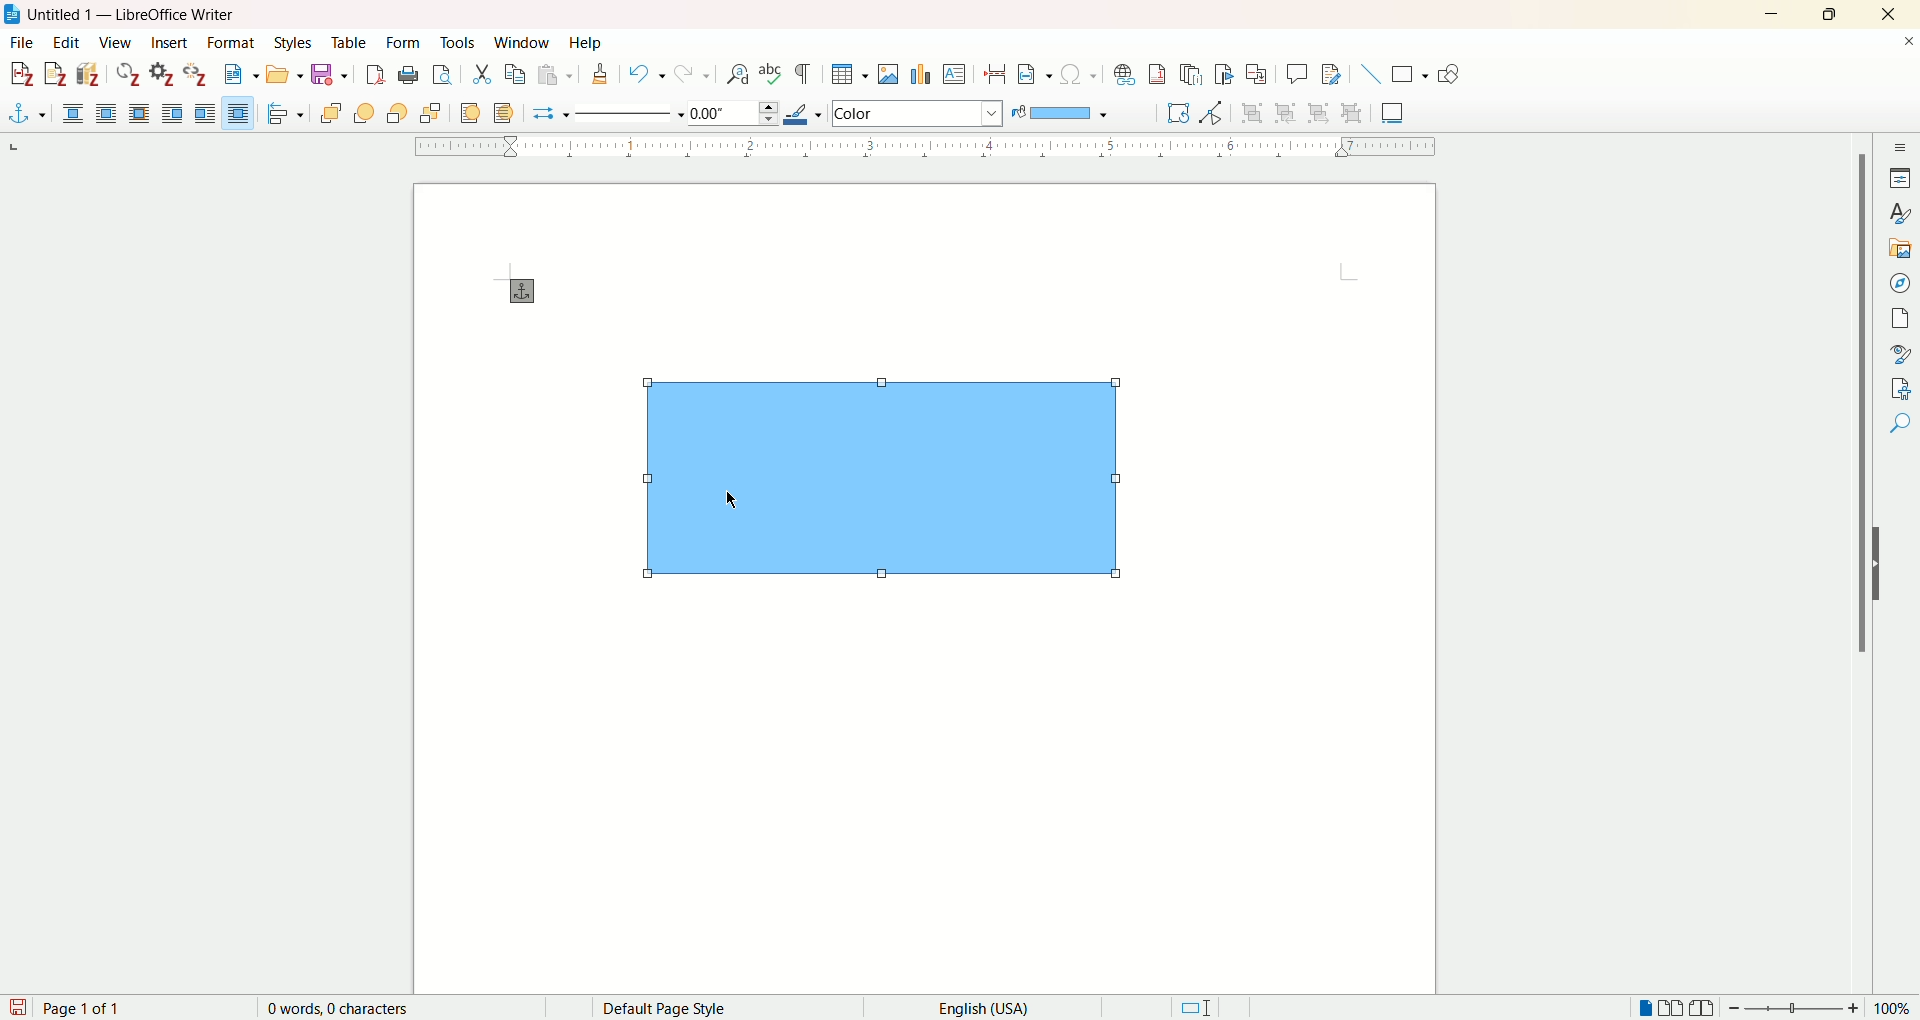  What do you see at coordinates (554, 74) in the screenshot?
I see `paste` at bounding box center [554, 74].